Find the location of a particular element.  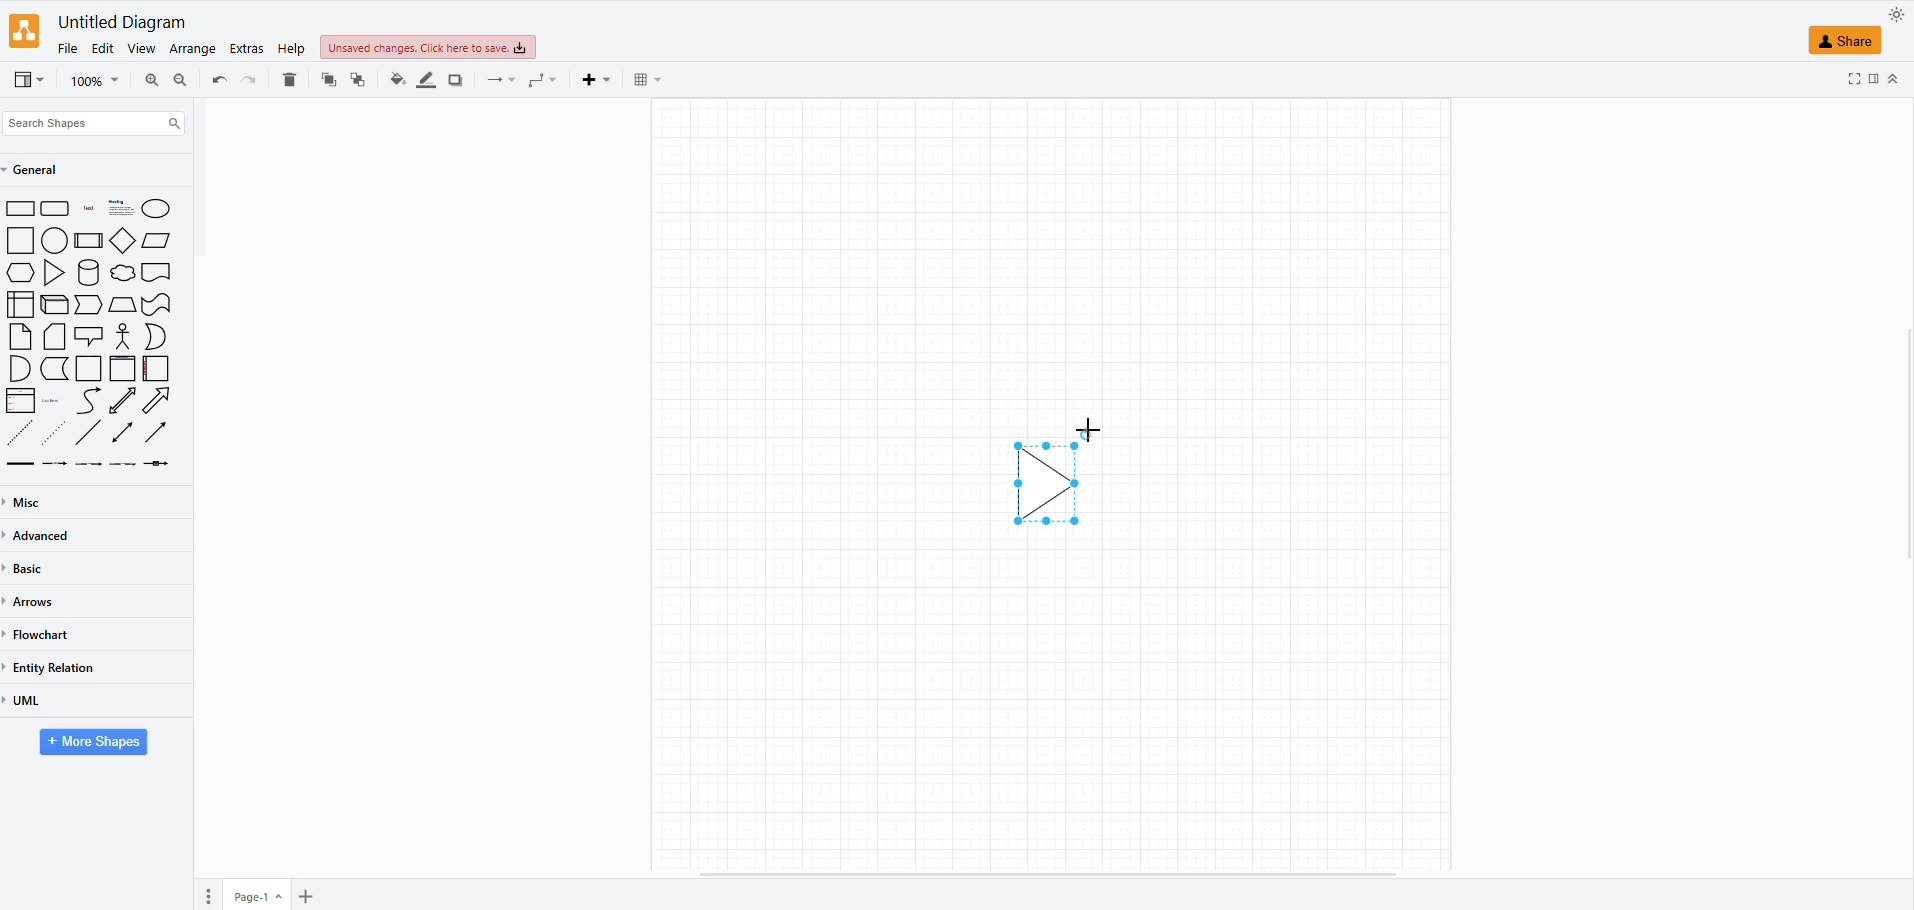

Class is located at coordinates (21, 401).